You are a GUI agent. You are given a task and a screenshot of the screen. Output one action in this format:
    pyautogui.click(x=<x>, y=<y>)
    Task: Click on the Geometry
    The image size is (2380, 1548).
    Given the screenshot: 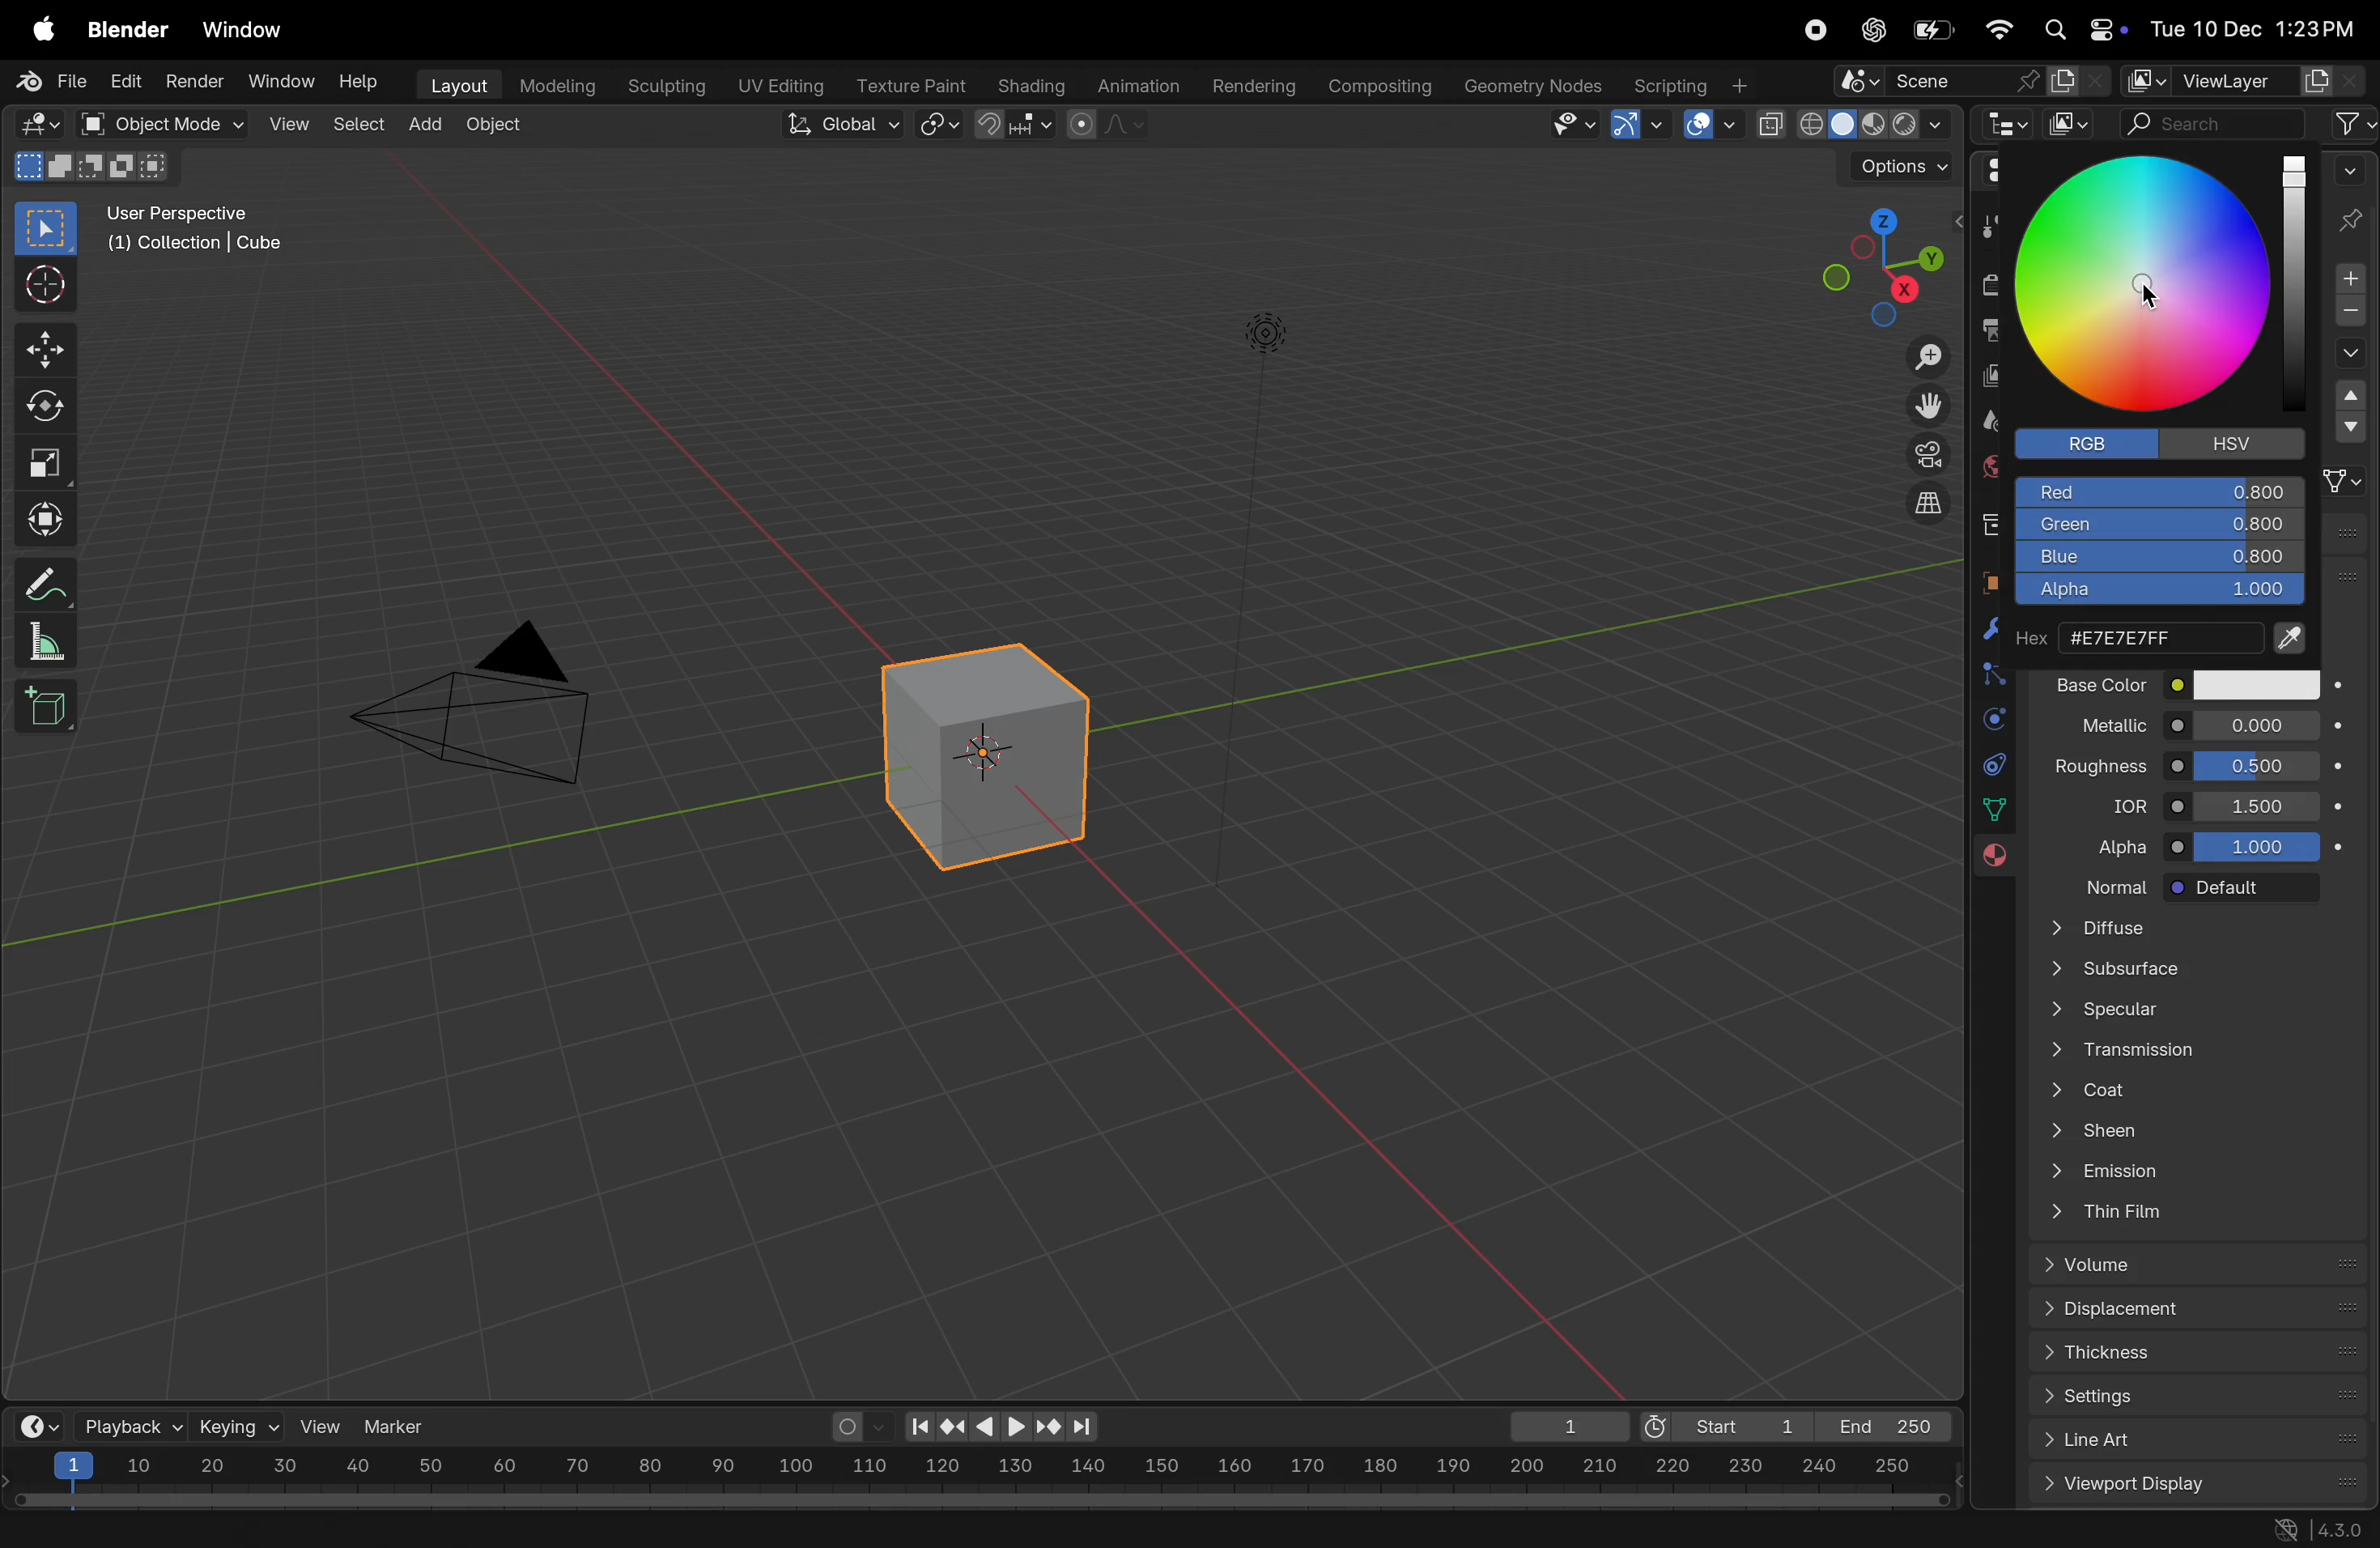 What is the action you would take?
    pyautogui.click(x=1536, y=86)
    